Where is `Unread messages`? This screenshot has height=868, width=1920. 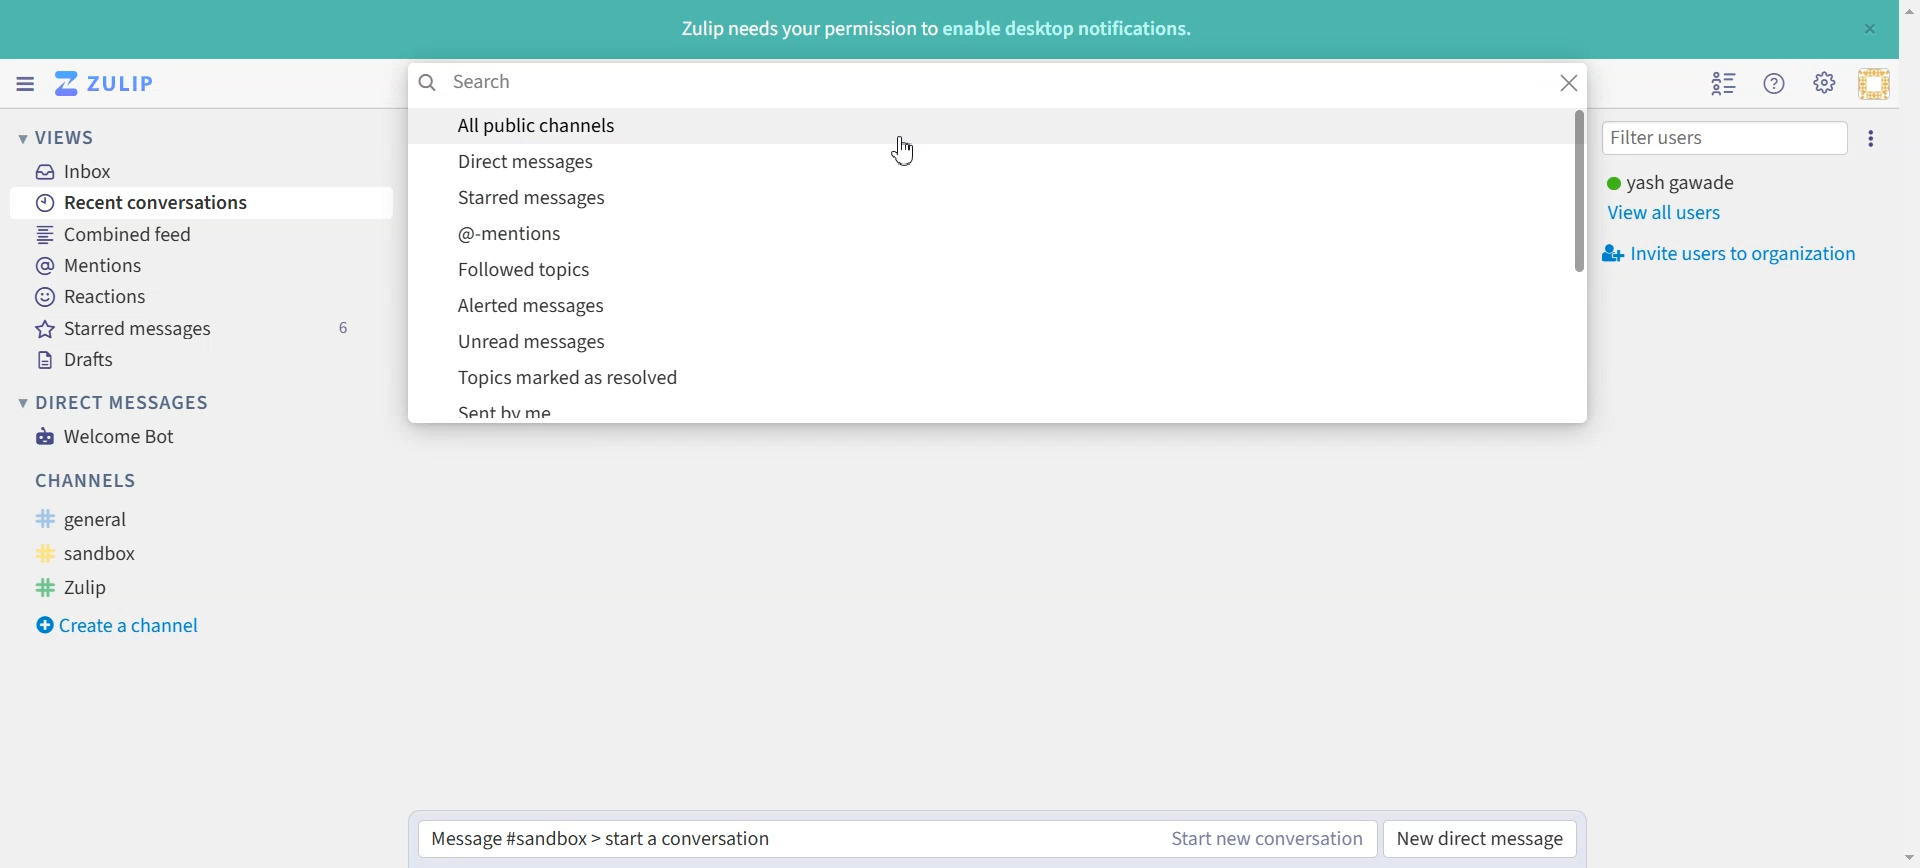 Unread messages is located at coordinates (981, 341).